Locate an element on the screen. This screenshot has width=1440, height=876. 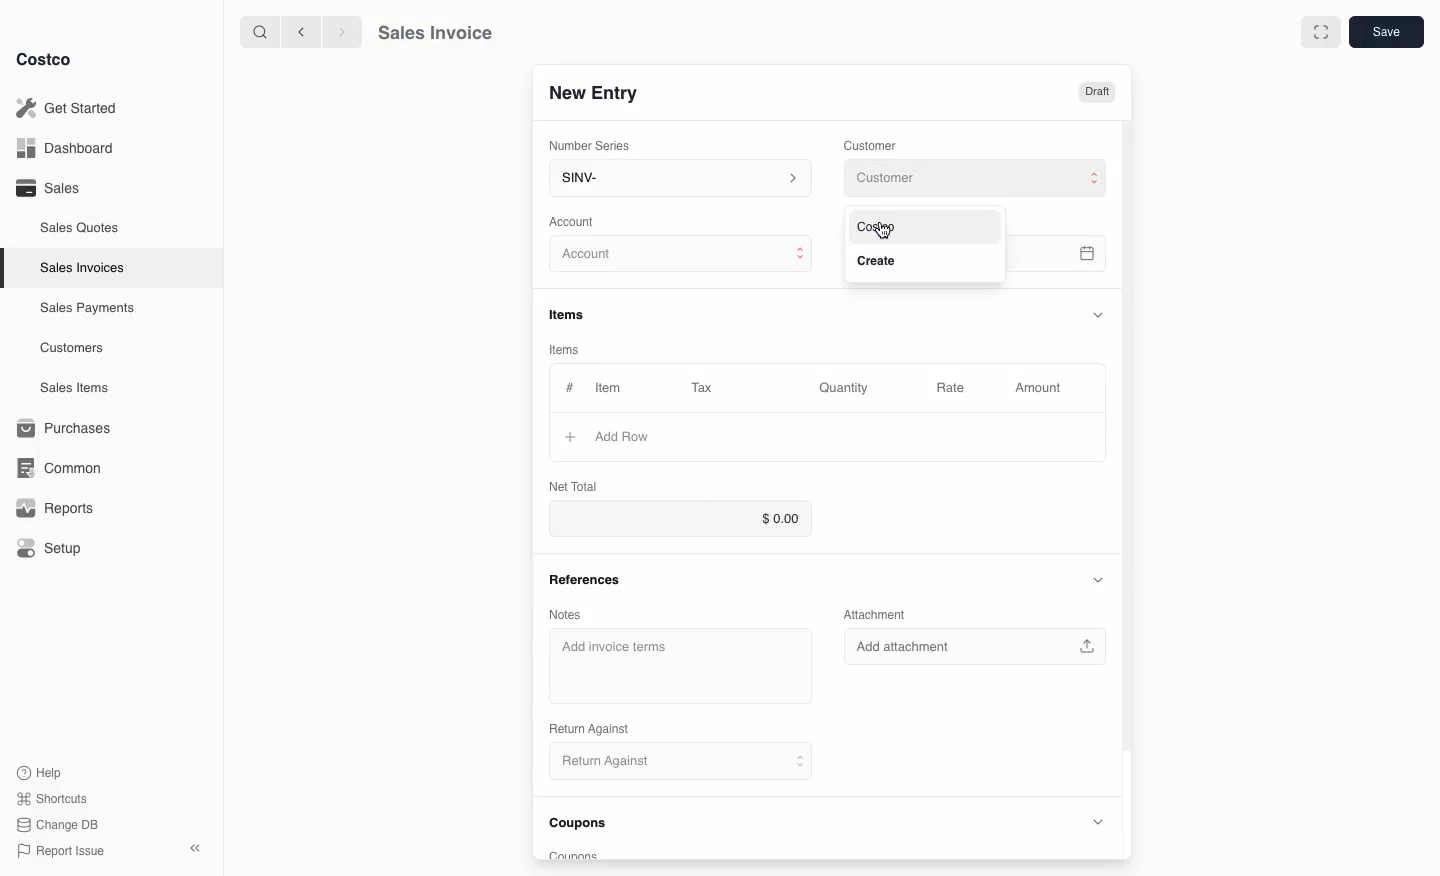
Sales Invoice is located at coordinates (434, 33).